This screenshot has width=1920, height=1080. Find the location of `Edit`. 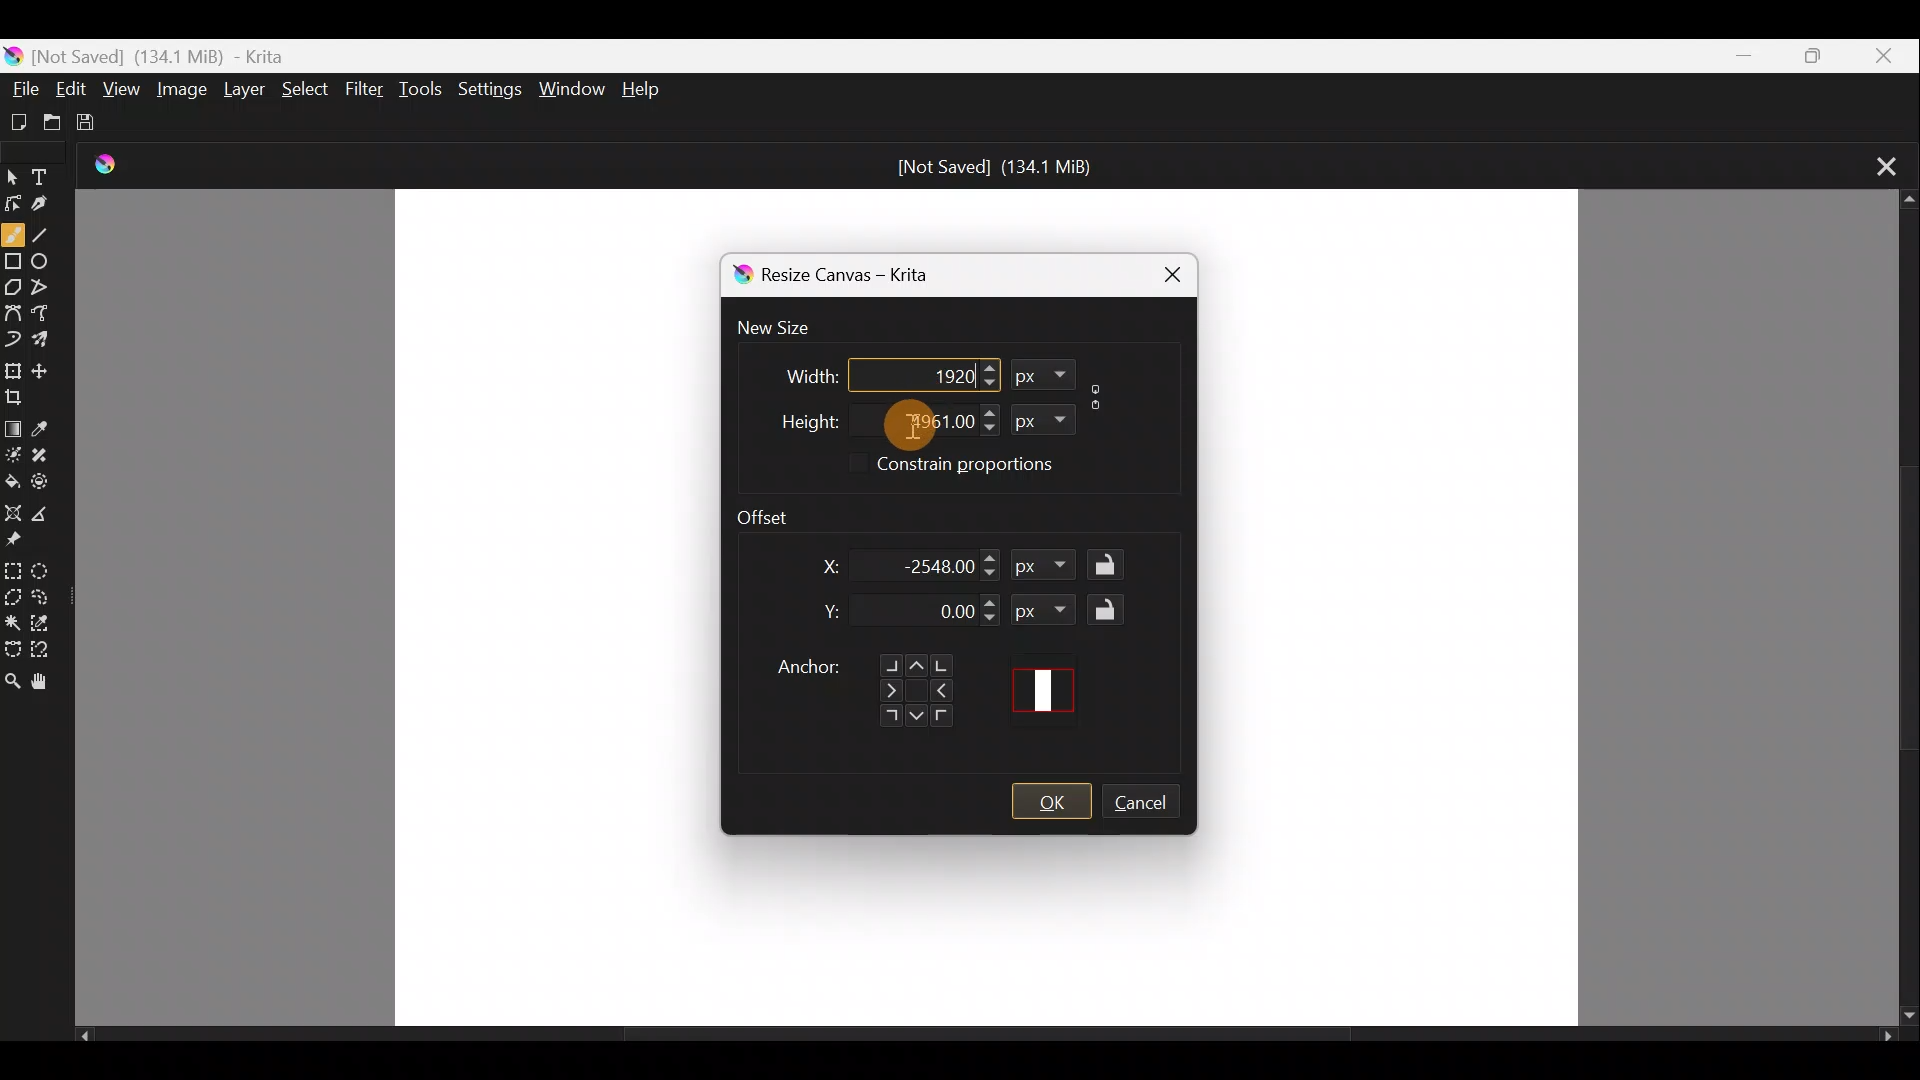

Edit is located at coordinates (72, 88).